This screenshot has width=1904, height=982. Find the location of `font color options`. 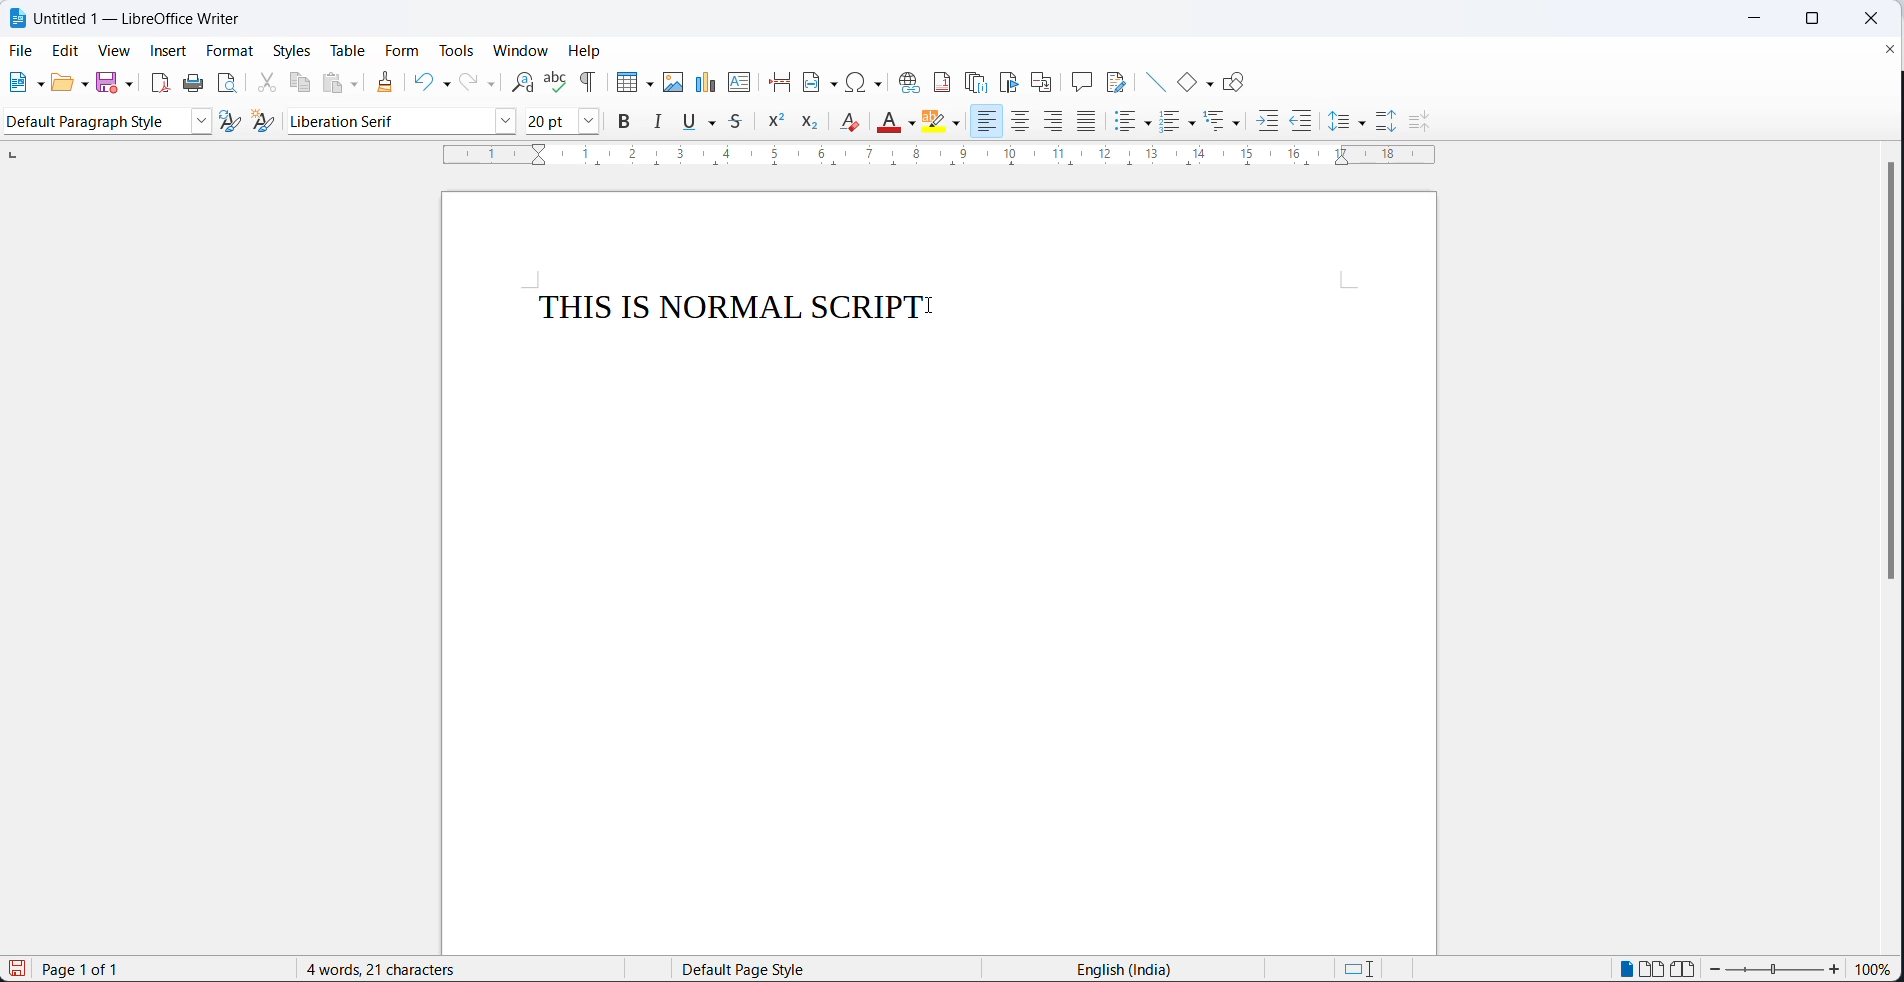

font color options is located at coordinates (913, 124).